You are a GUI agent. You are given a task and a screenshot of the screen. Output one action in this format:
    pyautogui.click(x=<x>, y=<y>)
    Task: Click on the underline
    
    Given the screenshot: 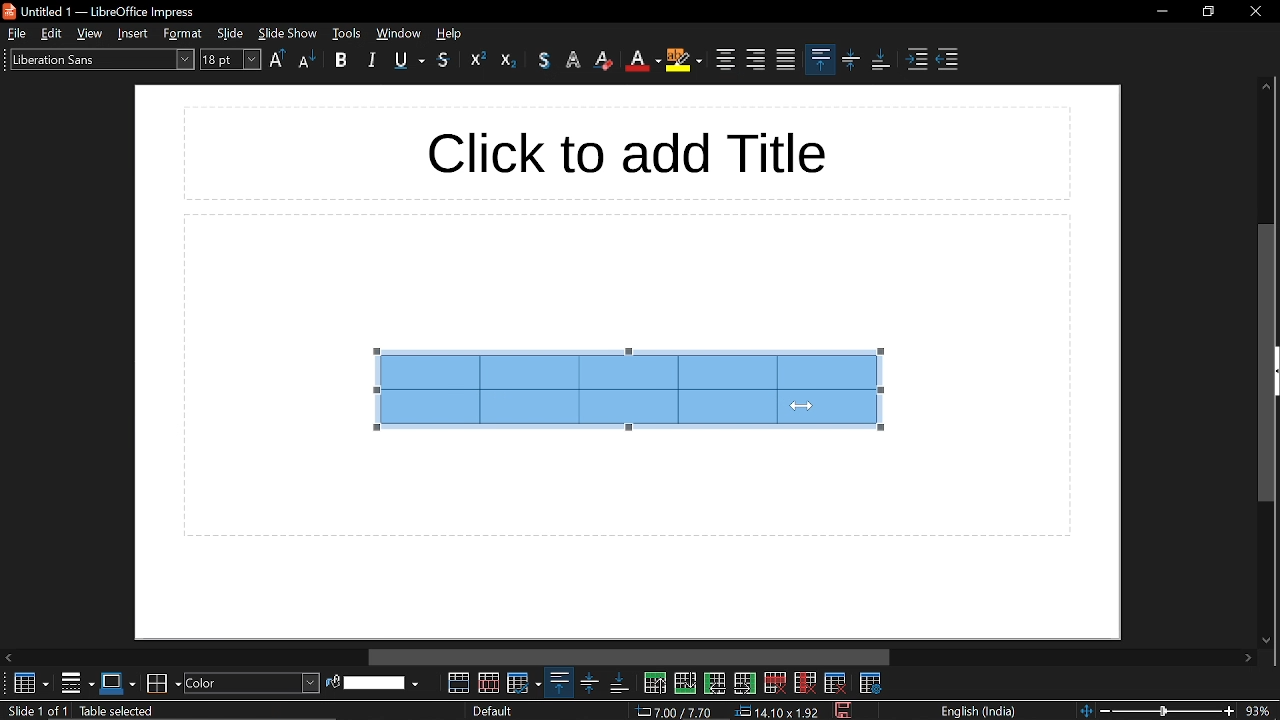 What is the action you would take?
    pyautogui.click(x=409, y=61)
    